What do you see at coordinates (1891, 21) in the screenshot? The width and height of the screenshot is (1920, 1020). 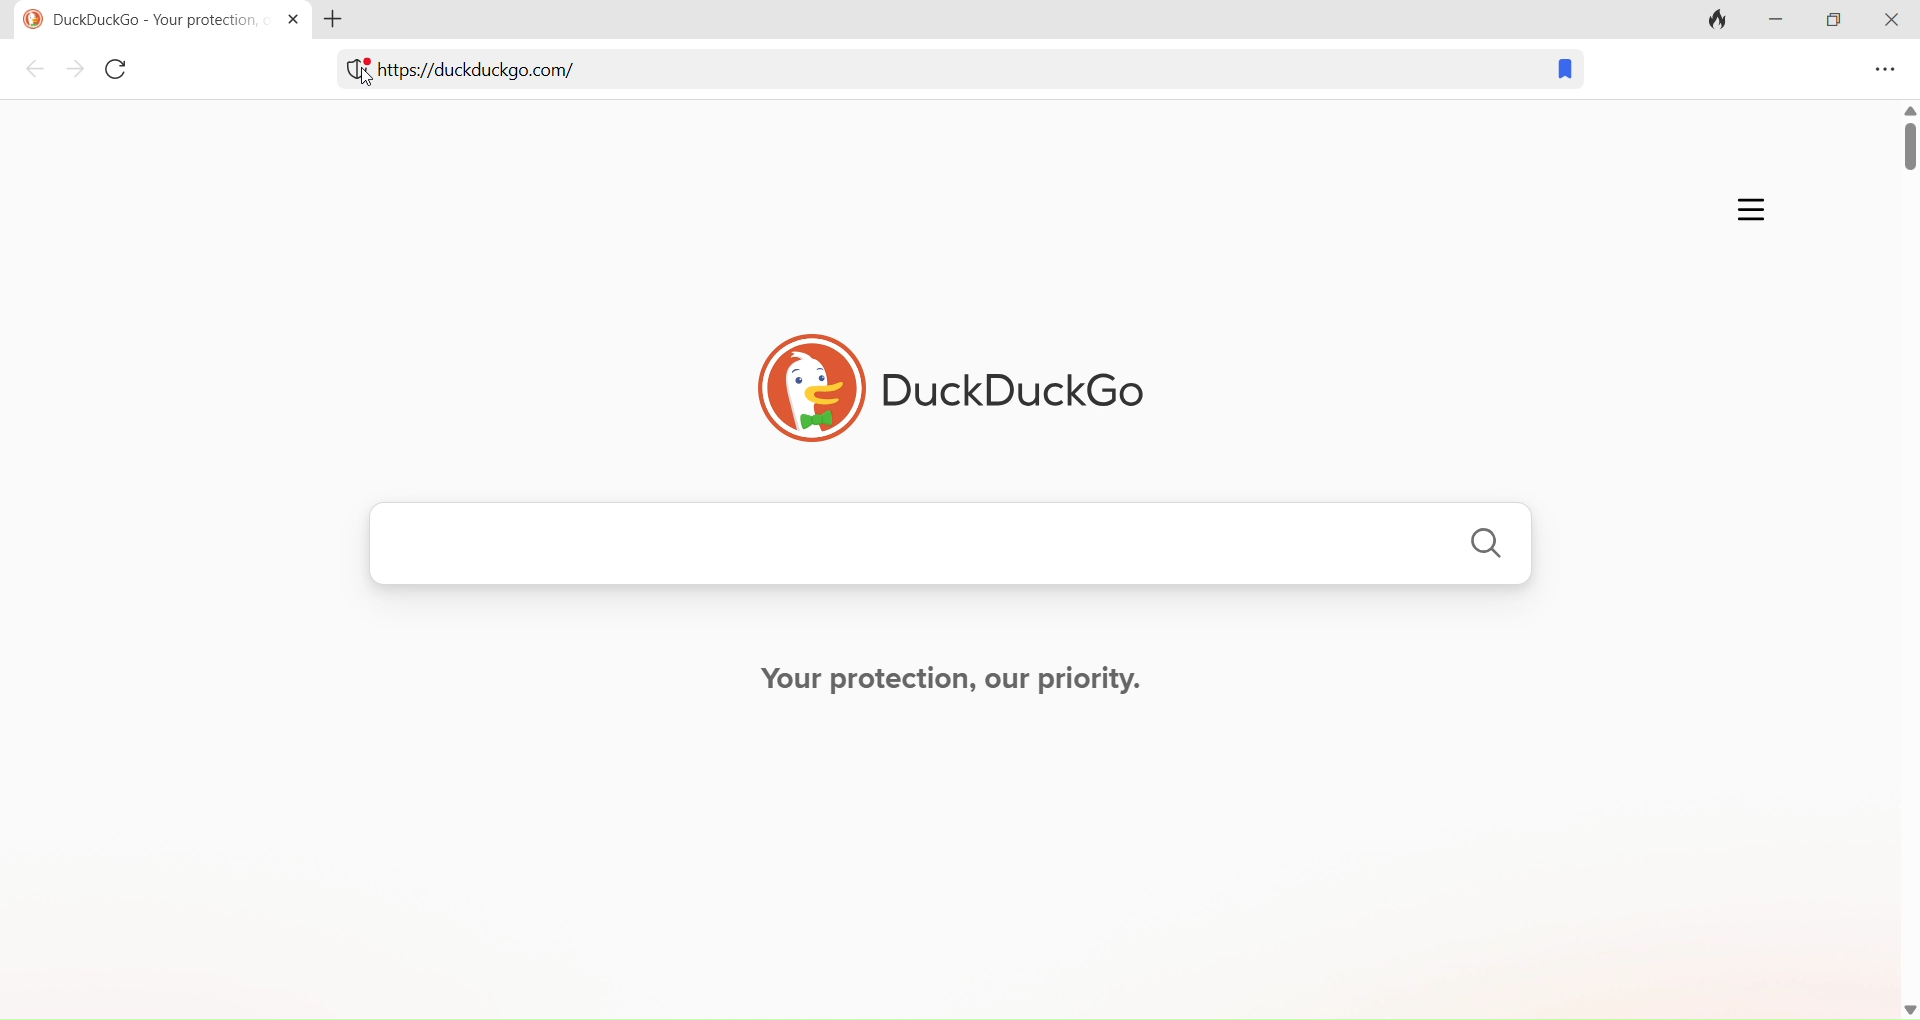 I see `close` at bounding box center [1891, 21].